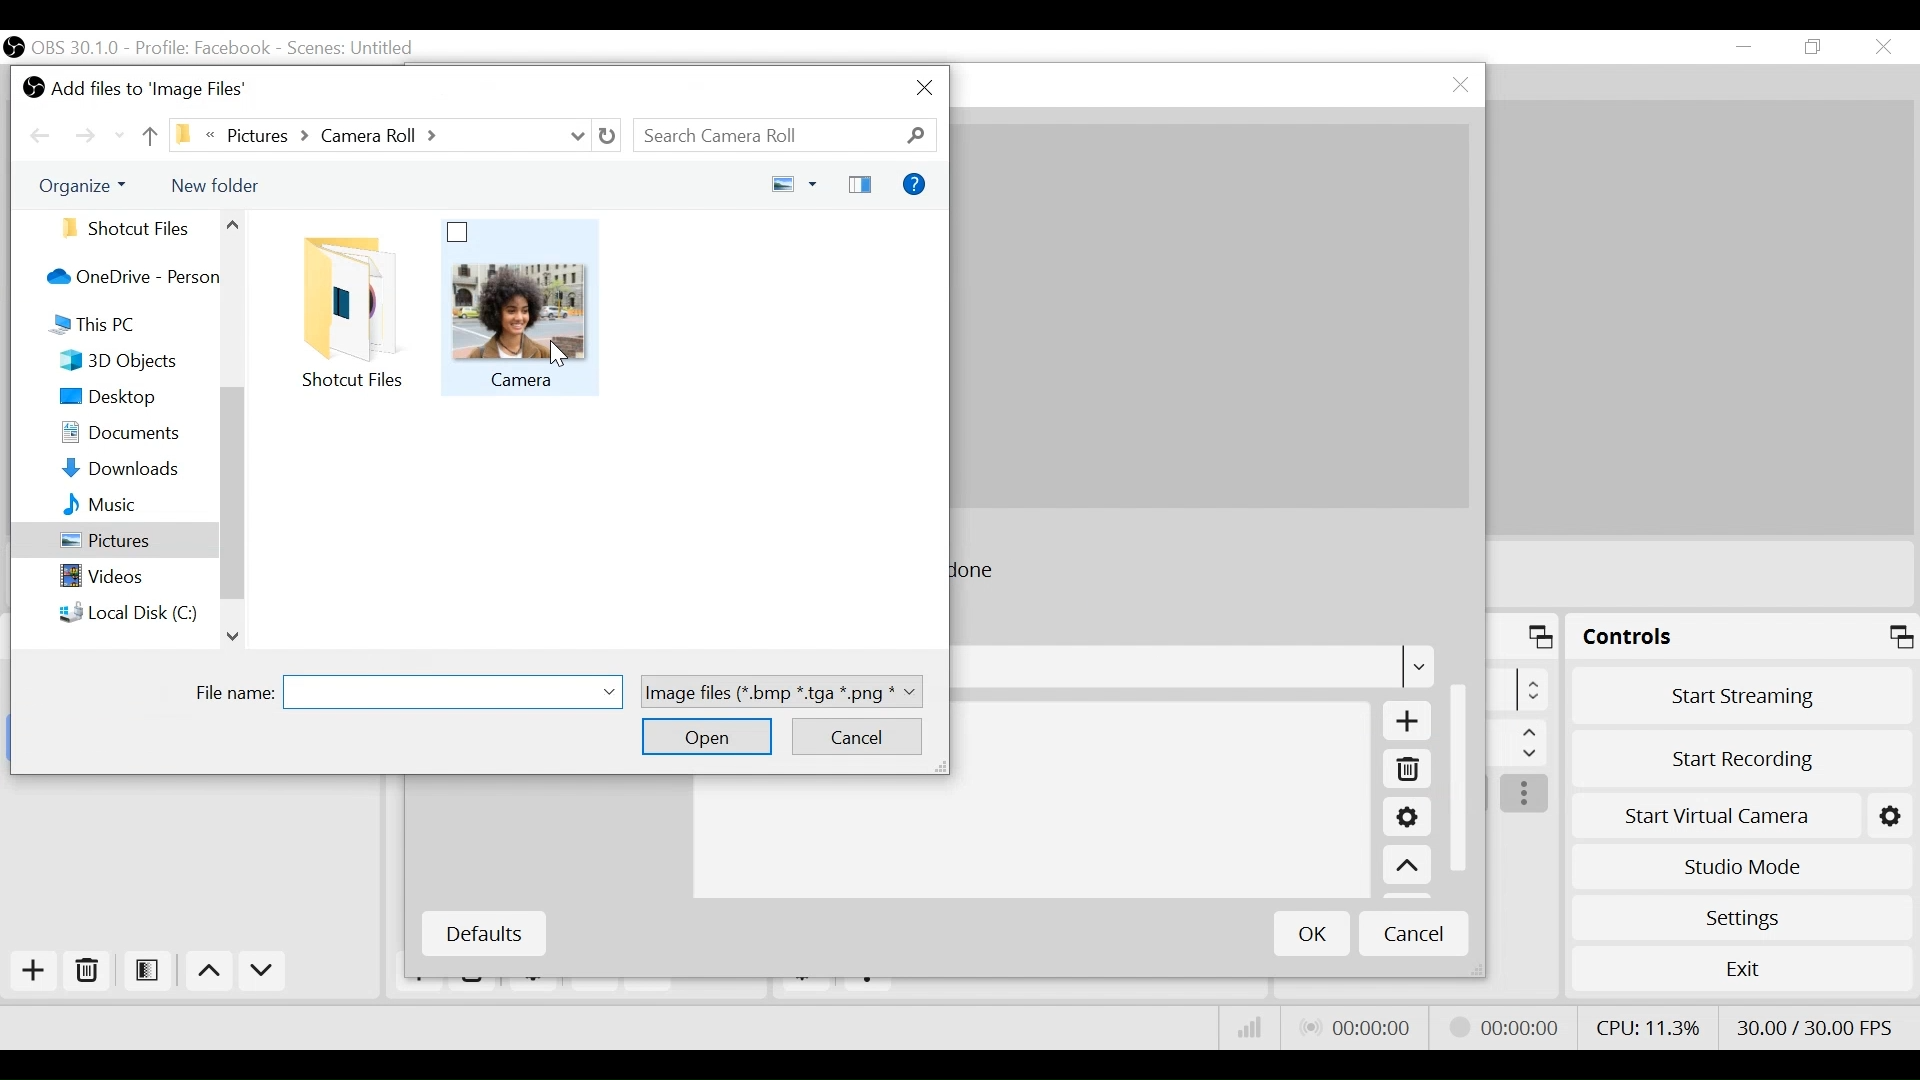 The image size is (1920, 1080). Describe the element at coordinates (147, 135) in the screenshot. I see `move up` at that location.